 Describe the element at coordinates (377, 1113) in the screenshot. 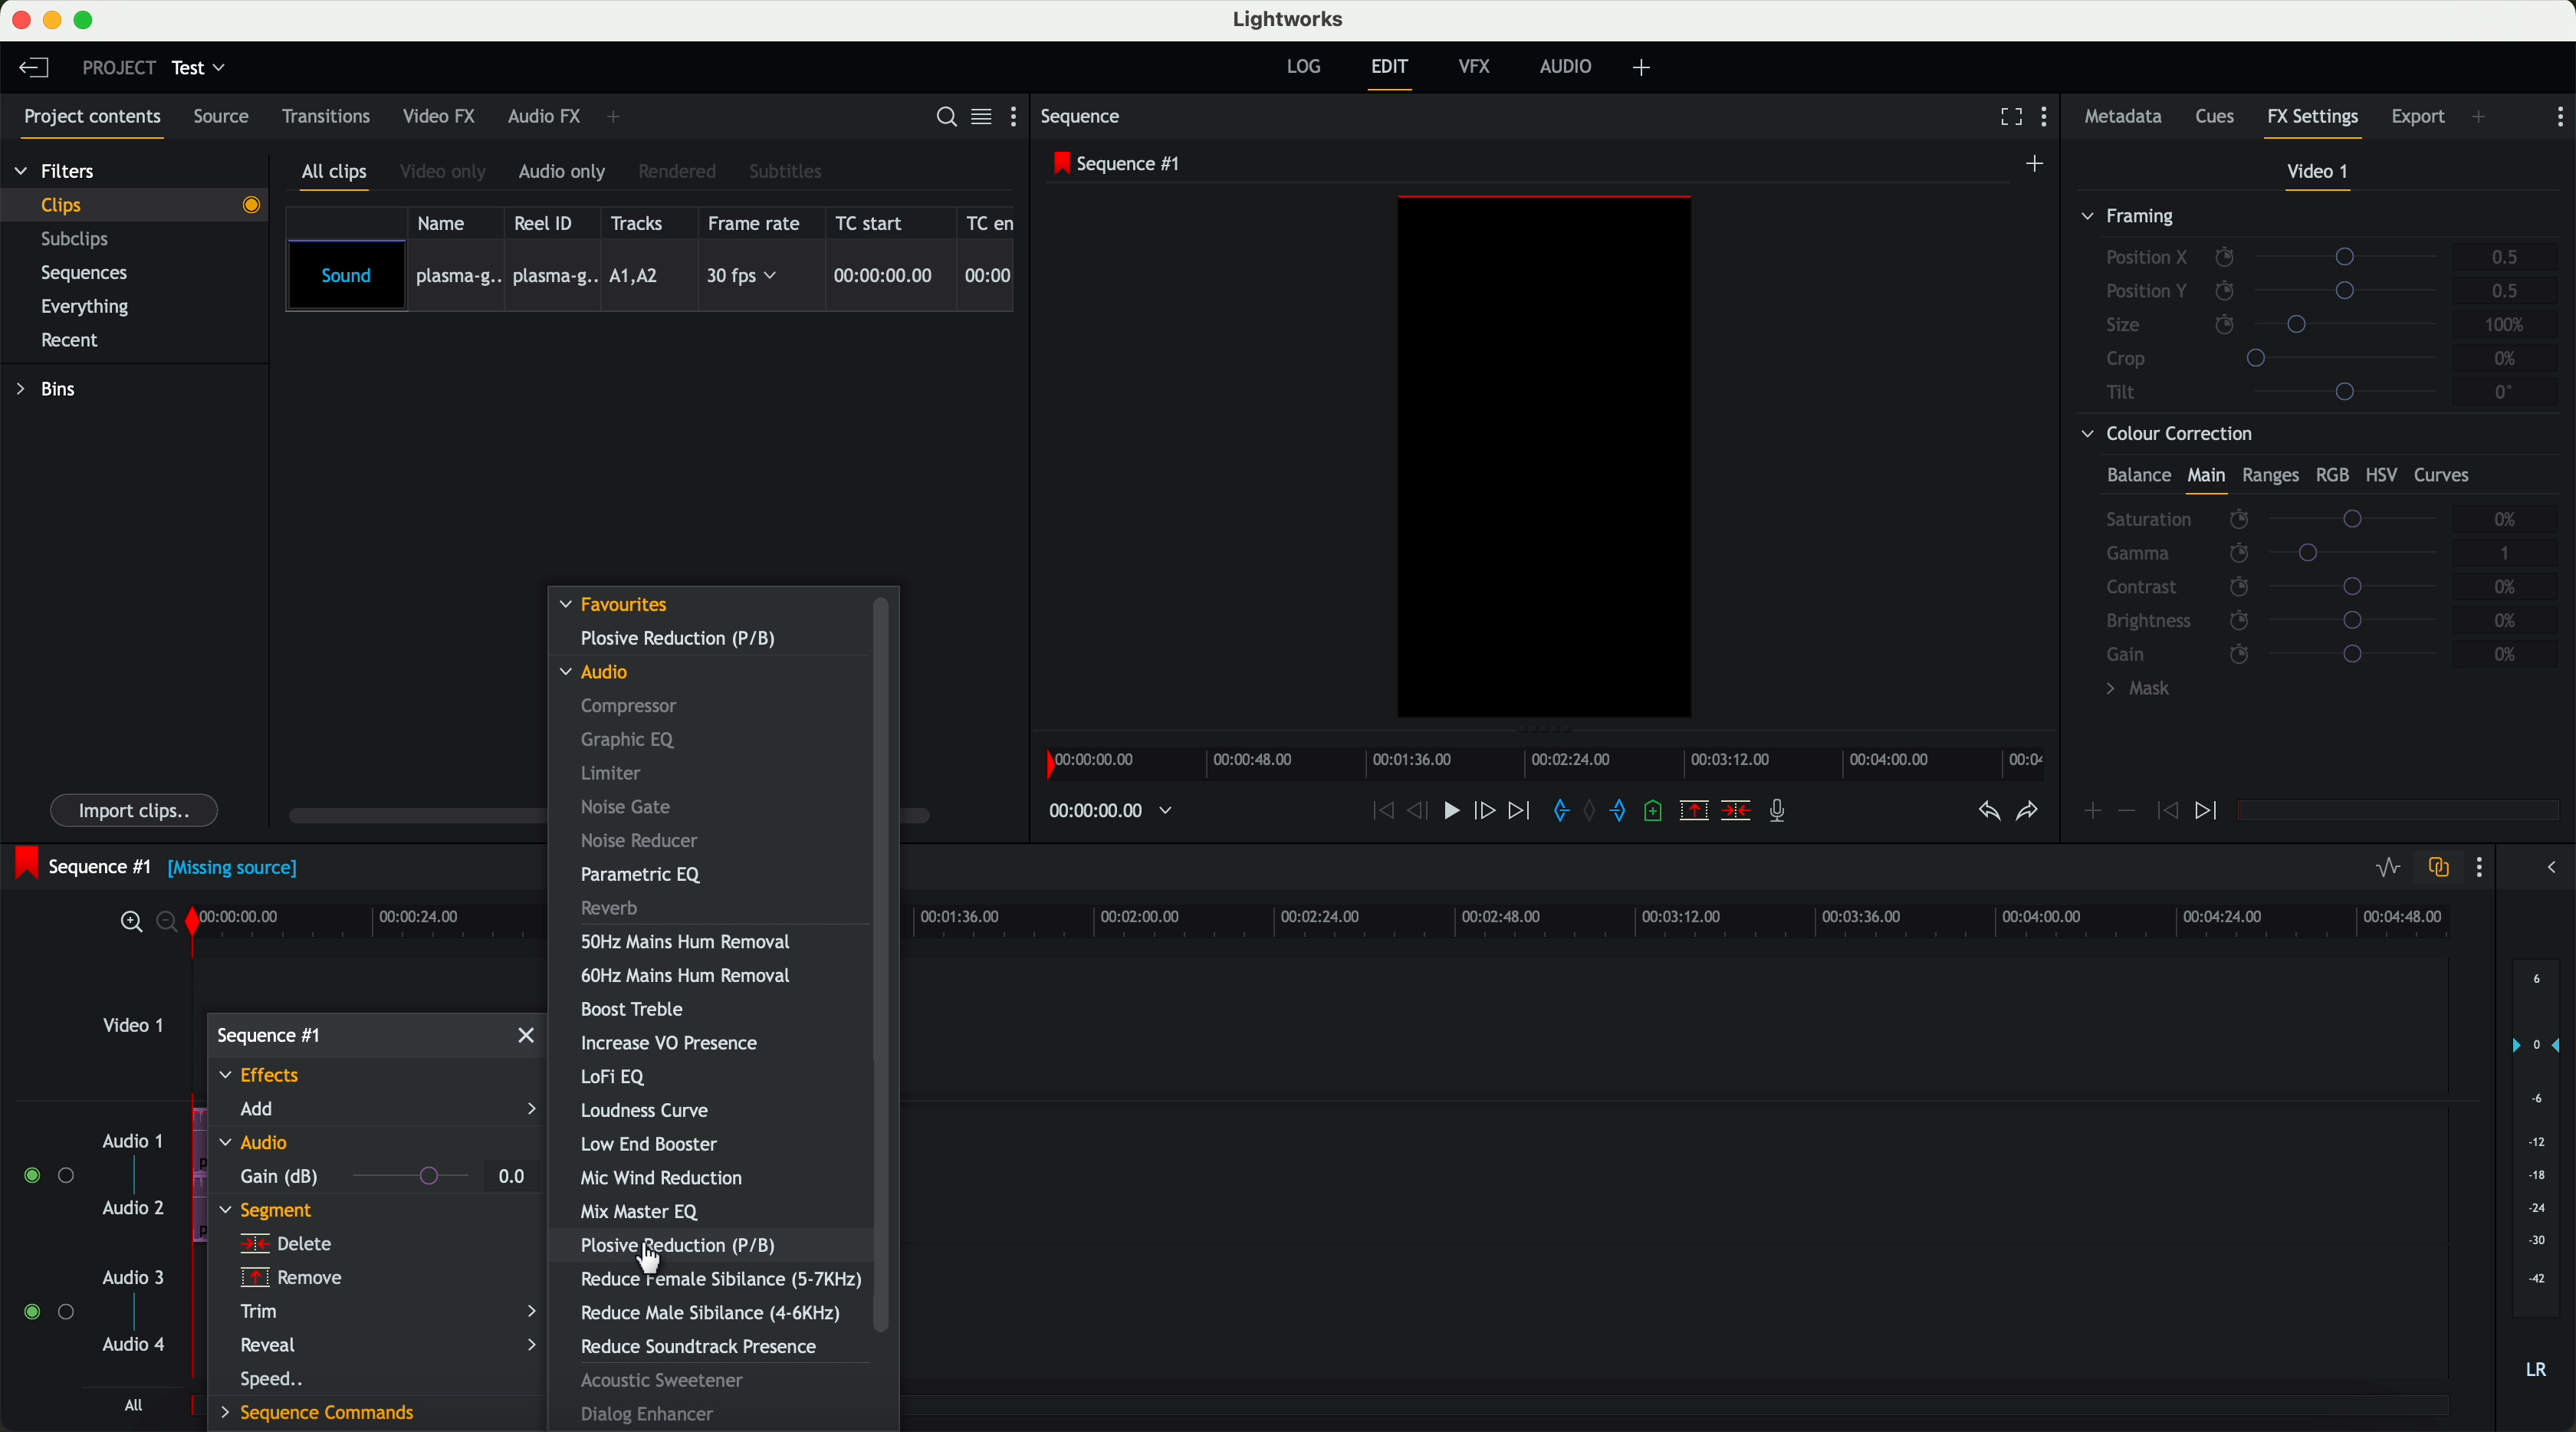

I see `click on add` at that location.